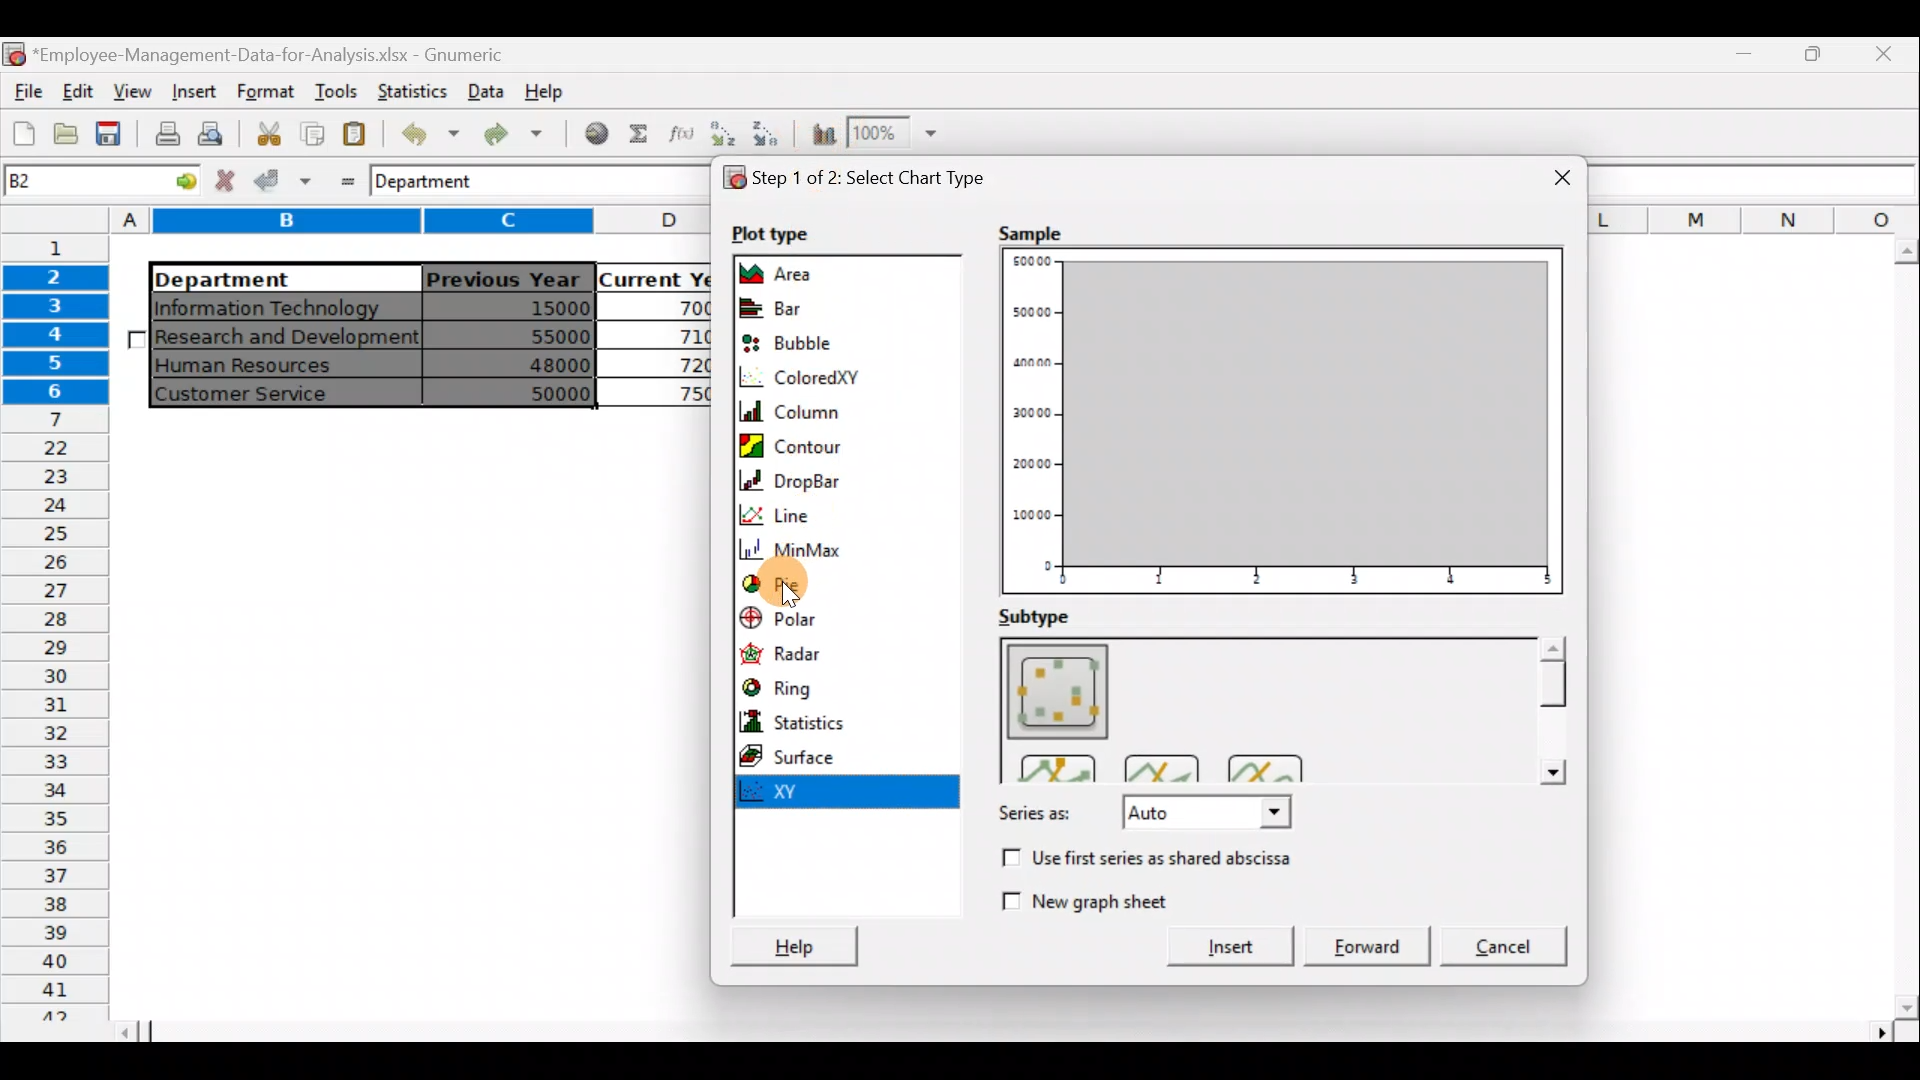 The width and height of the screenshot is (1920, 1080). I want to click on Cancel change, so click(227, 182).